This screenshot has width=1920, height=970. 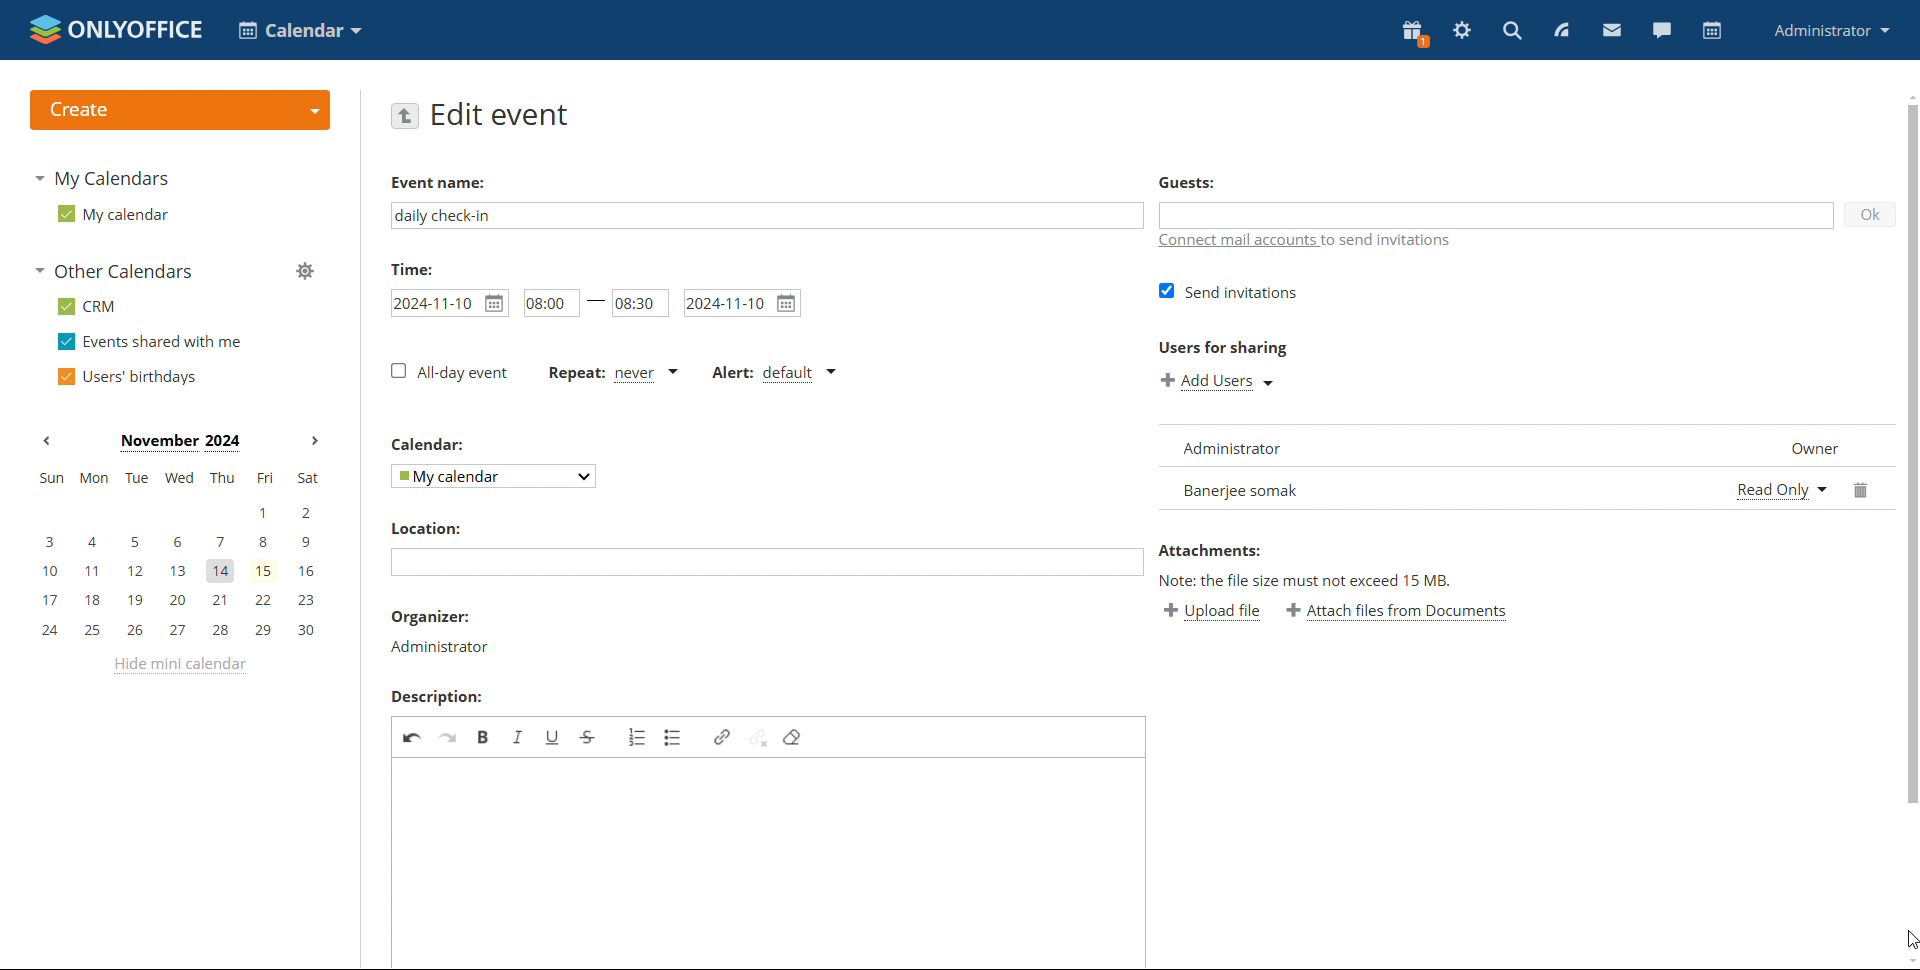 What do you see at coordinates (771, 863) in the screenshot?
I see `add description` at bounding box center [771, 863].